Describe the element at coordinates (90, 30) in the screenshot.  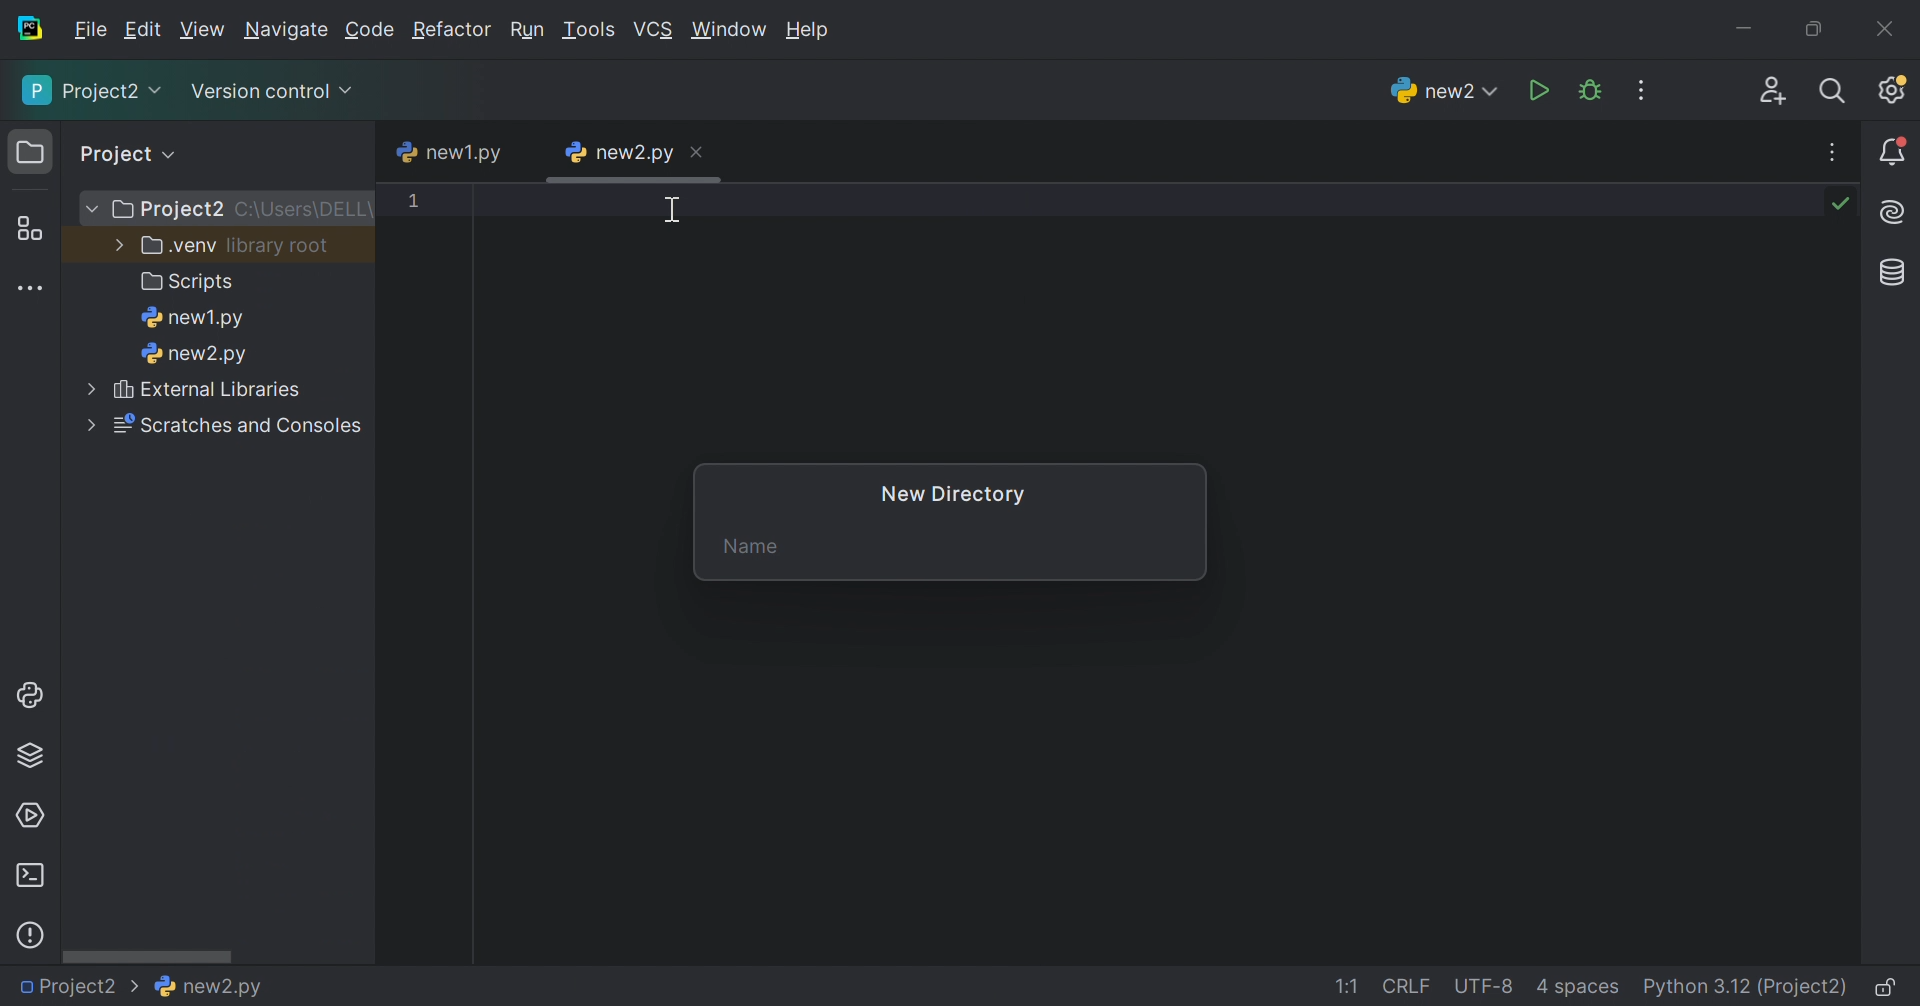
I see `File` at that location.